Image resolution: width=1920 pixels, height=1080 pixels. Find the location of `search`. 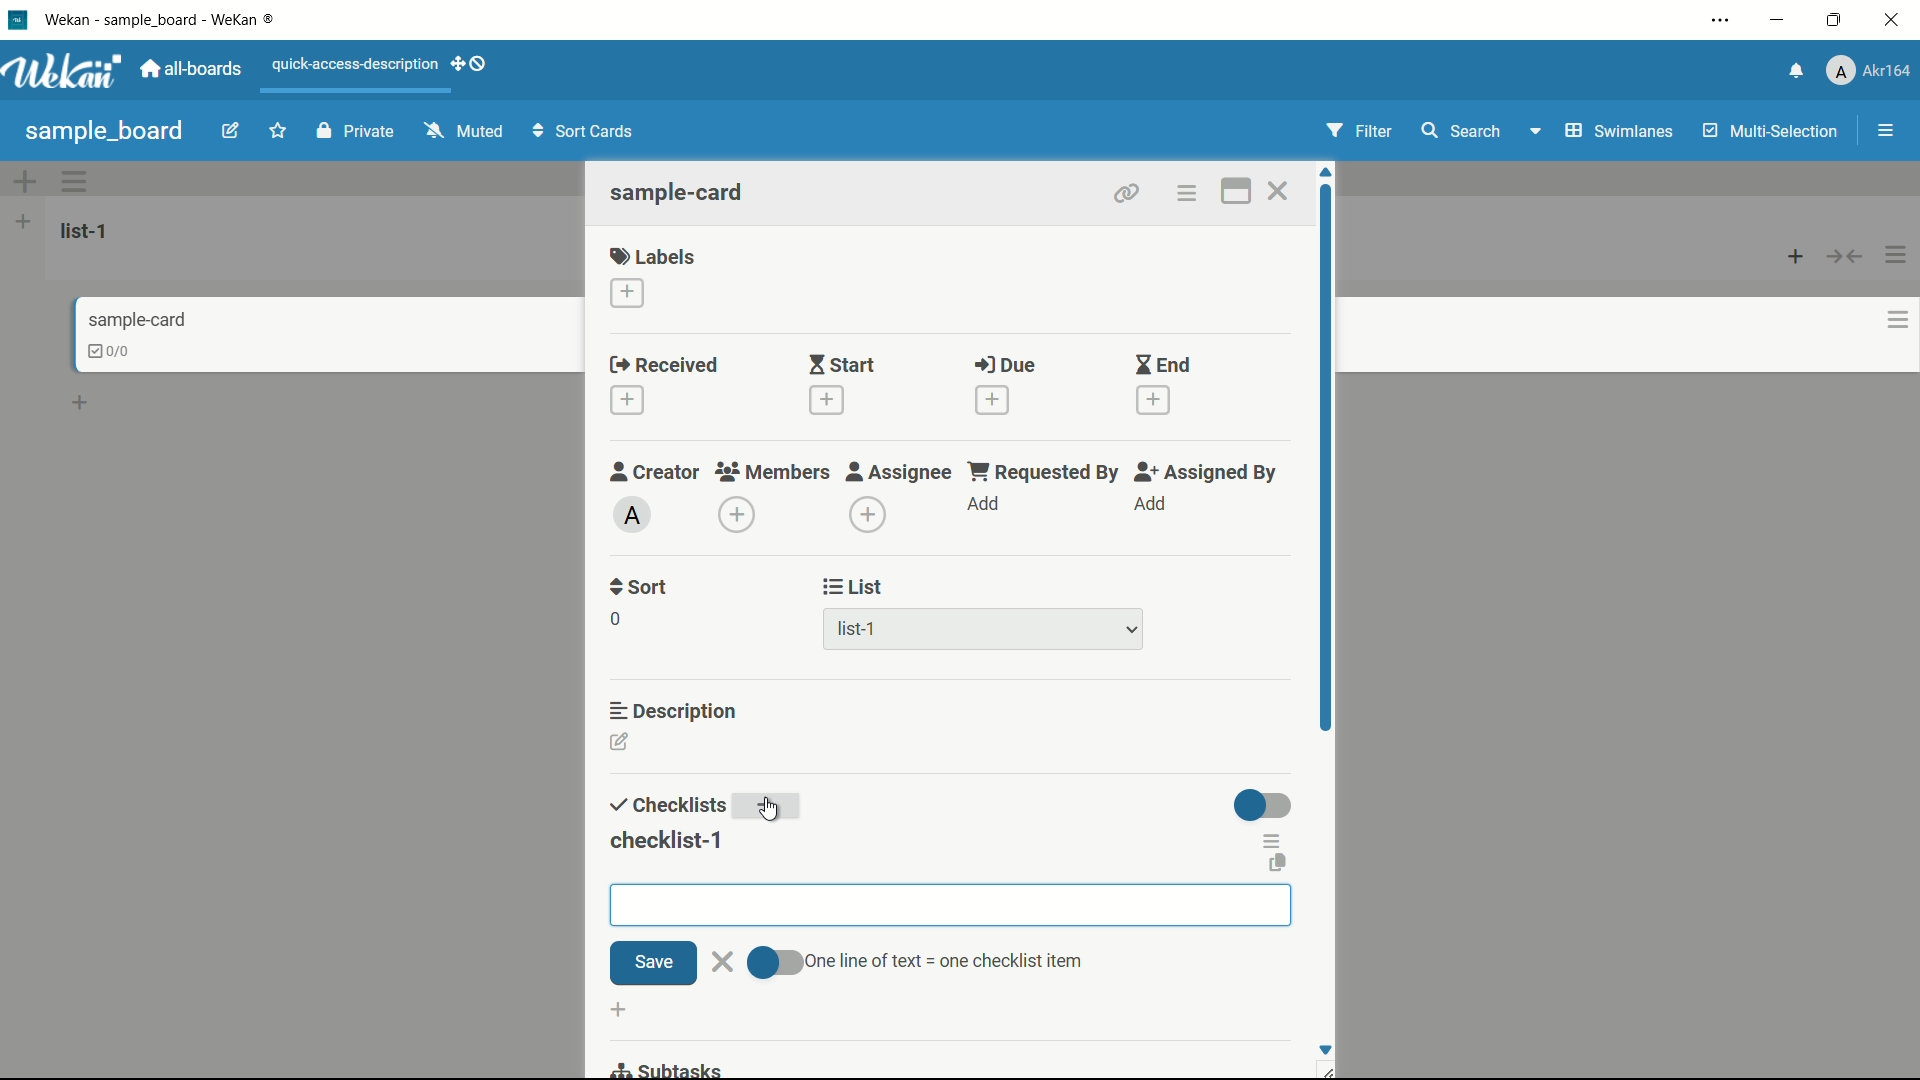

search is located at coordinates (1459, 131).